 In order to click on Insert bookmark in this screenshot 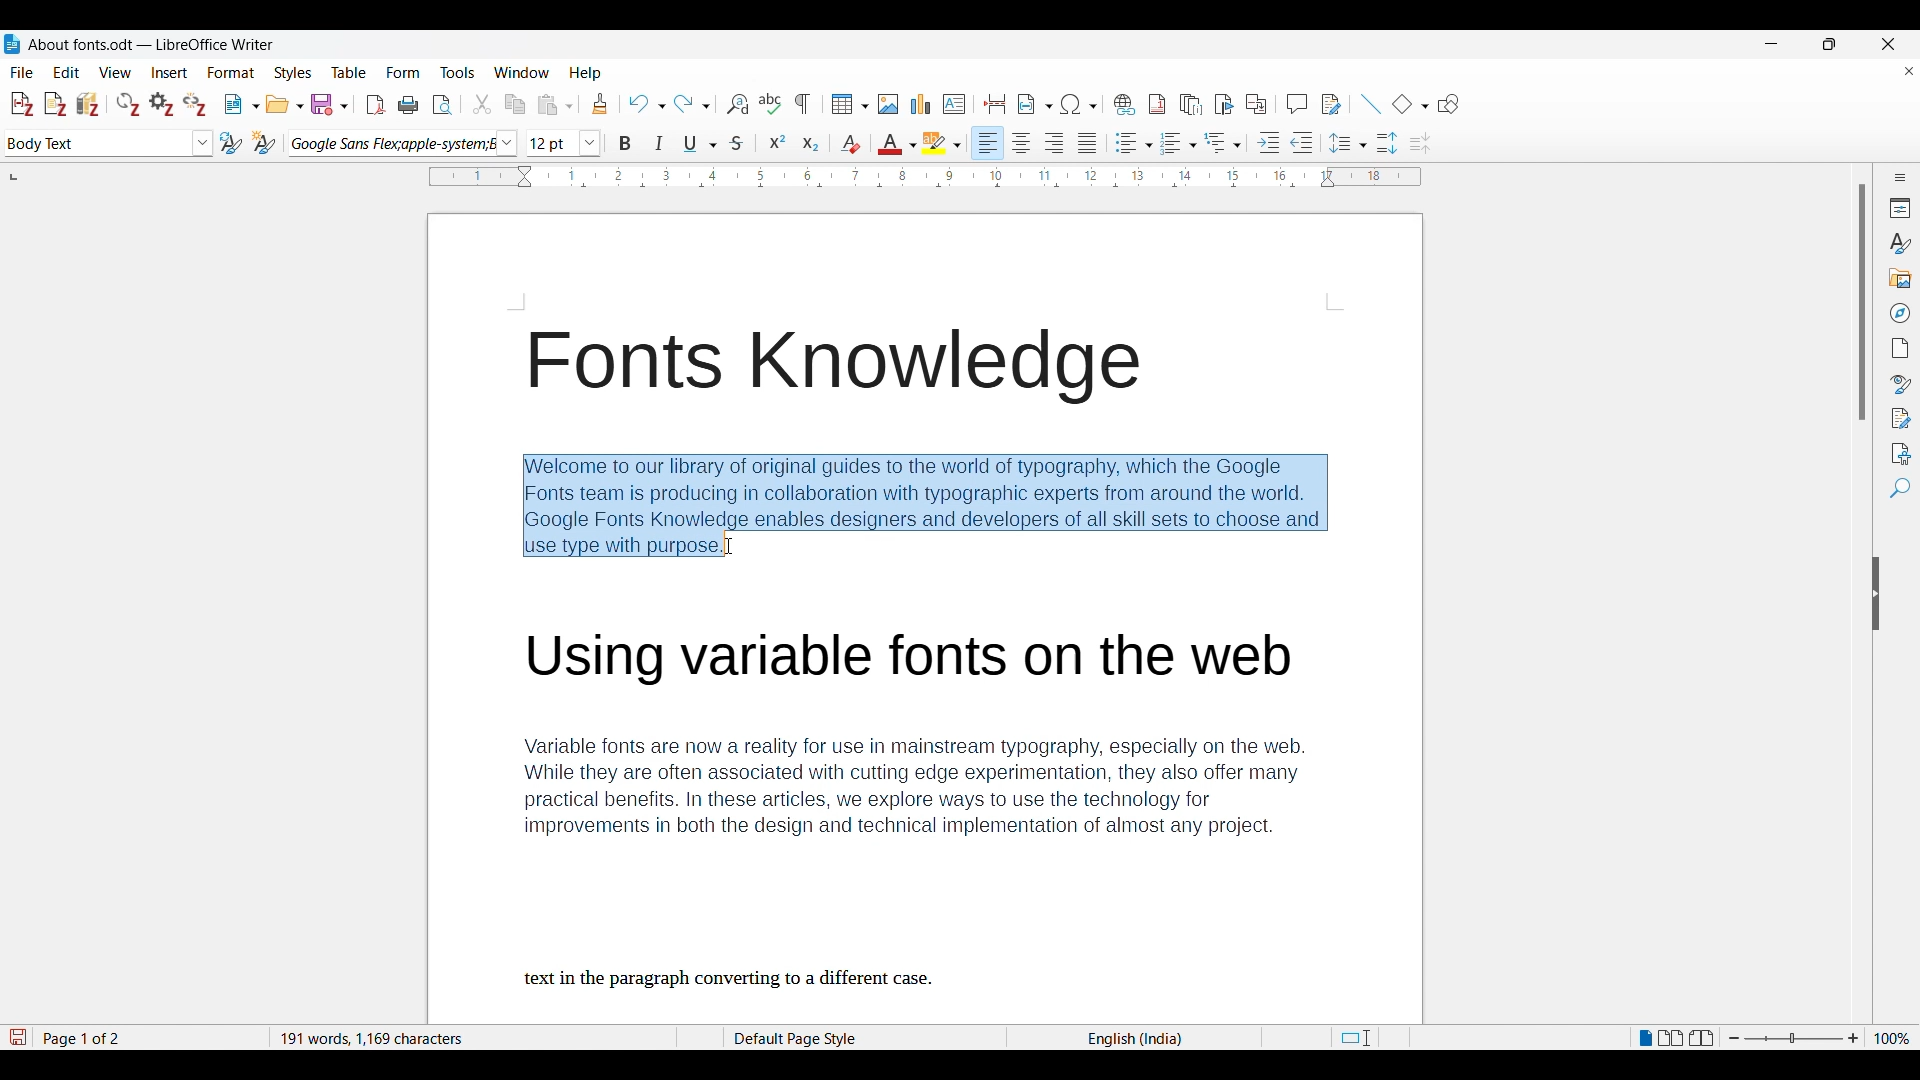, I will do `click(1224, 105)`.